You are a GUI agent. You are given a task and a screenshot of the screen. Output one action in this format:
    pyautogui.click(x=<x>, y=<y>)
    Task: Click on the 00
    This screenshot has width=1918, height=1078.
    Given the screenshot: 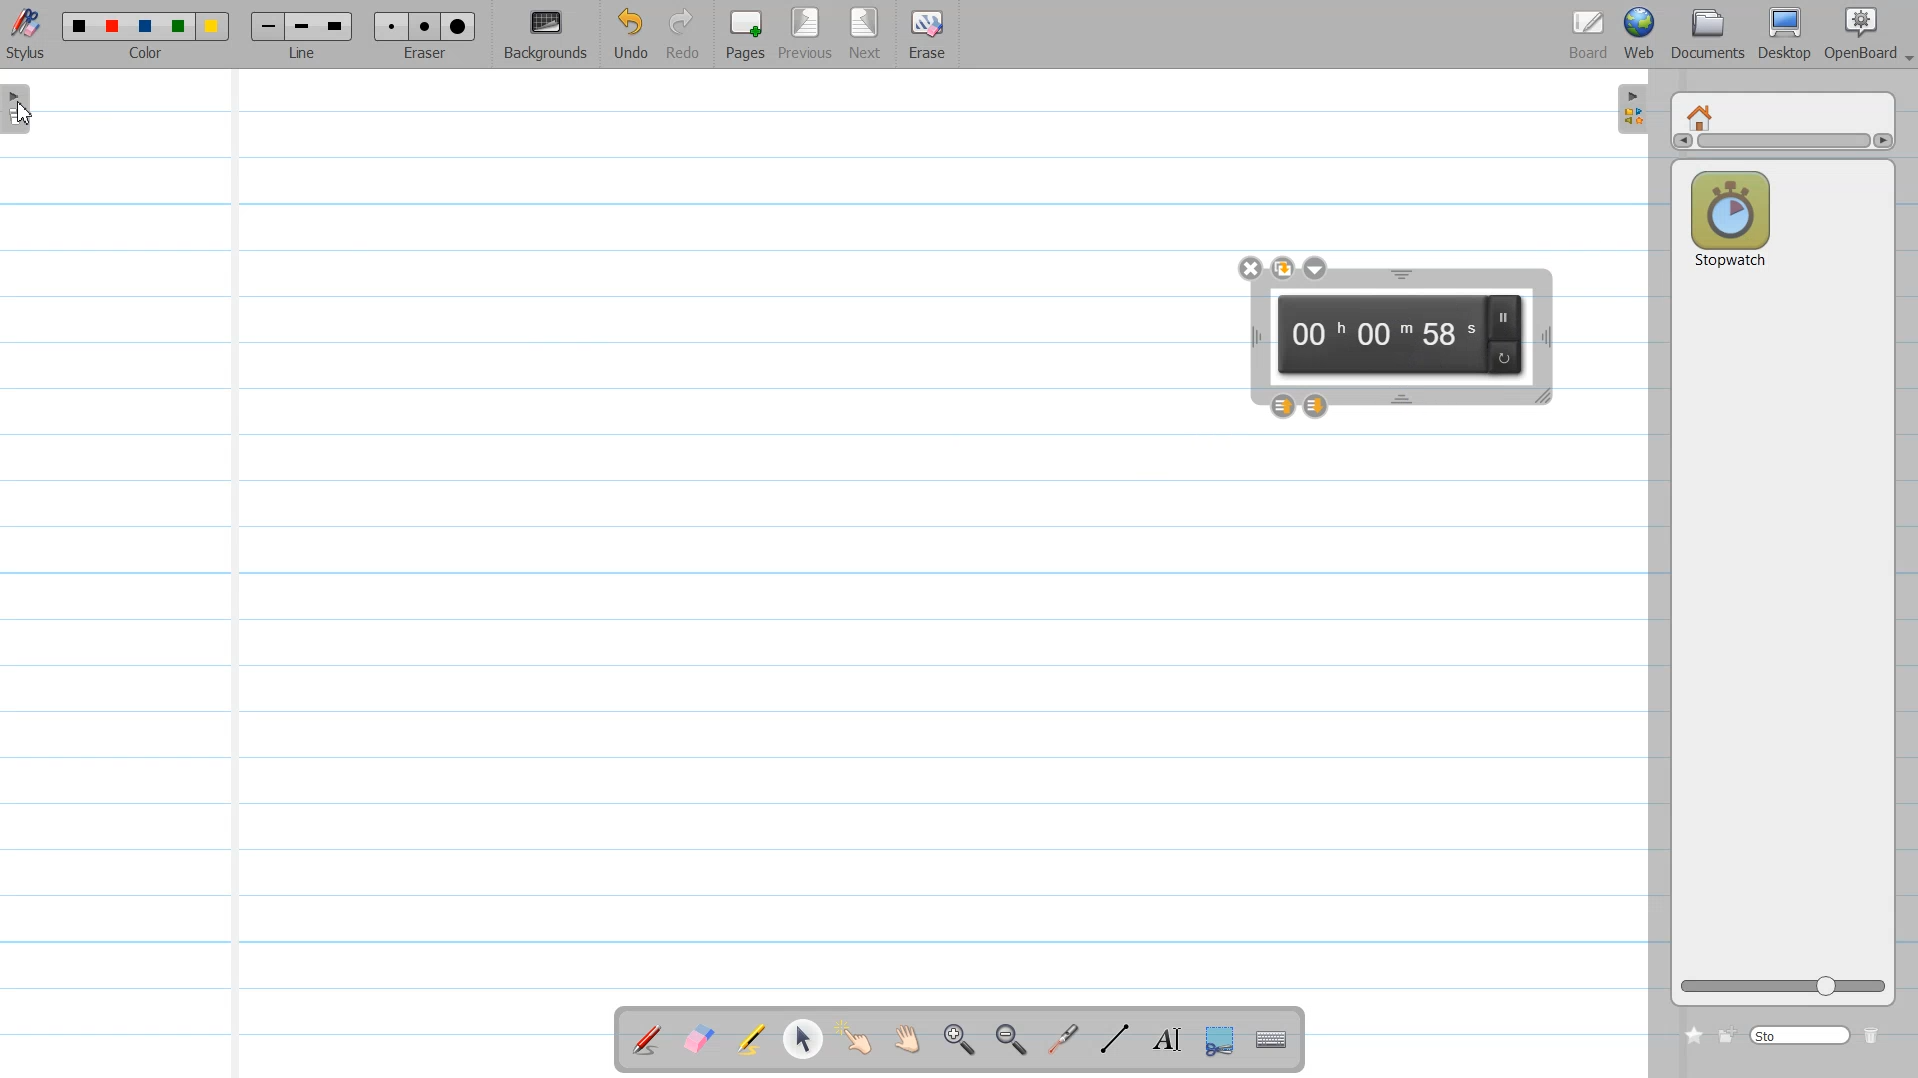 What is the action you would take?
    pyautogui.click(x=1314, y=335)
    